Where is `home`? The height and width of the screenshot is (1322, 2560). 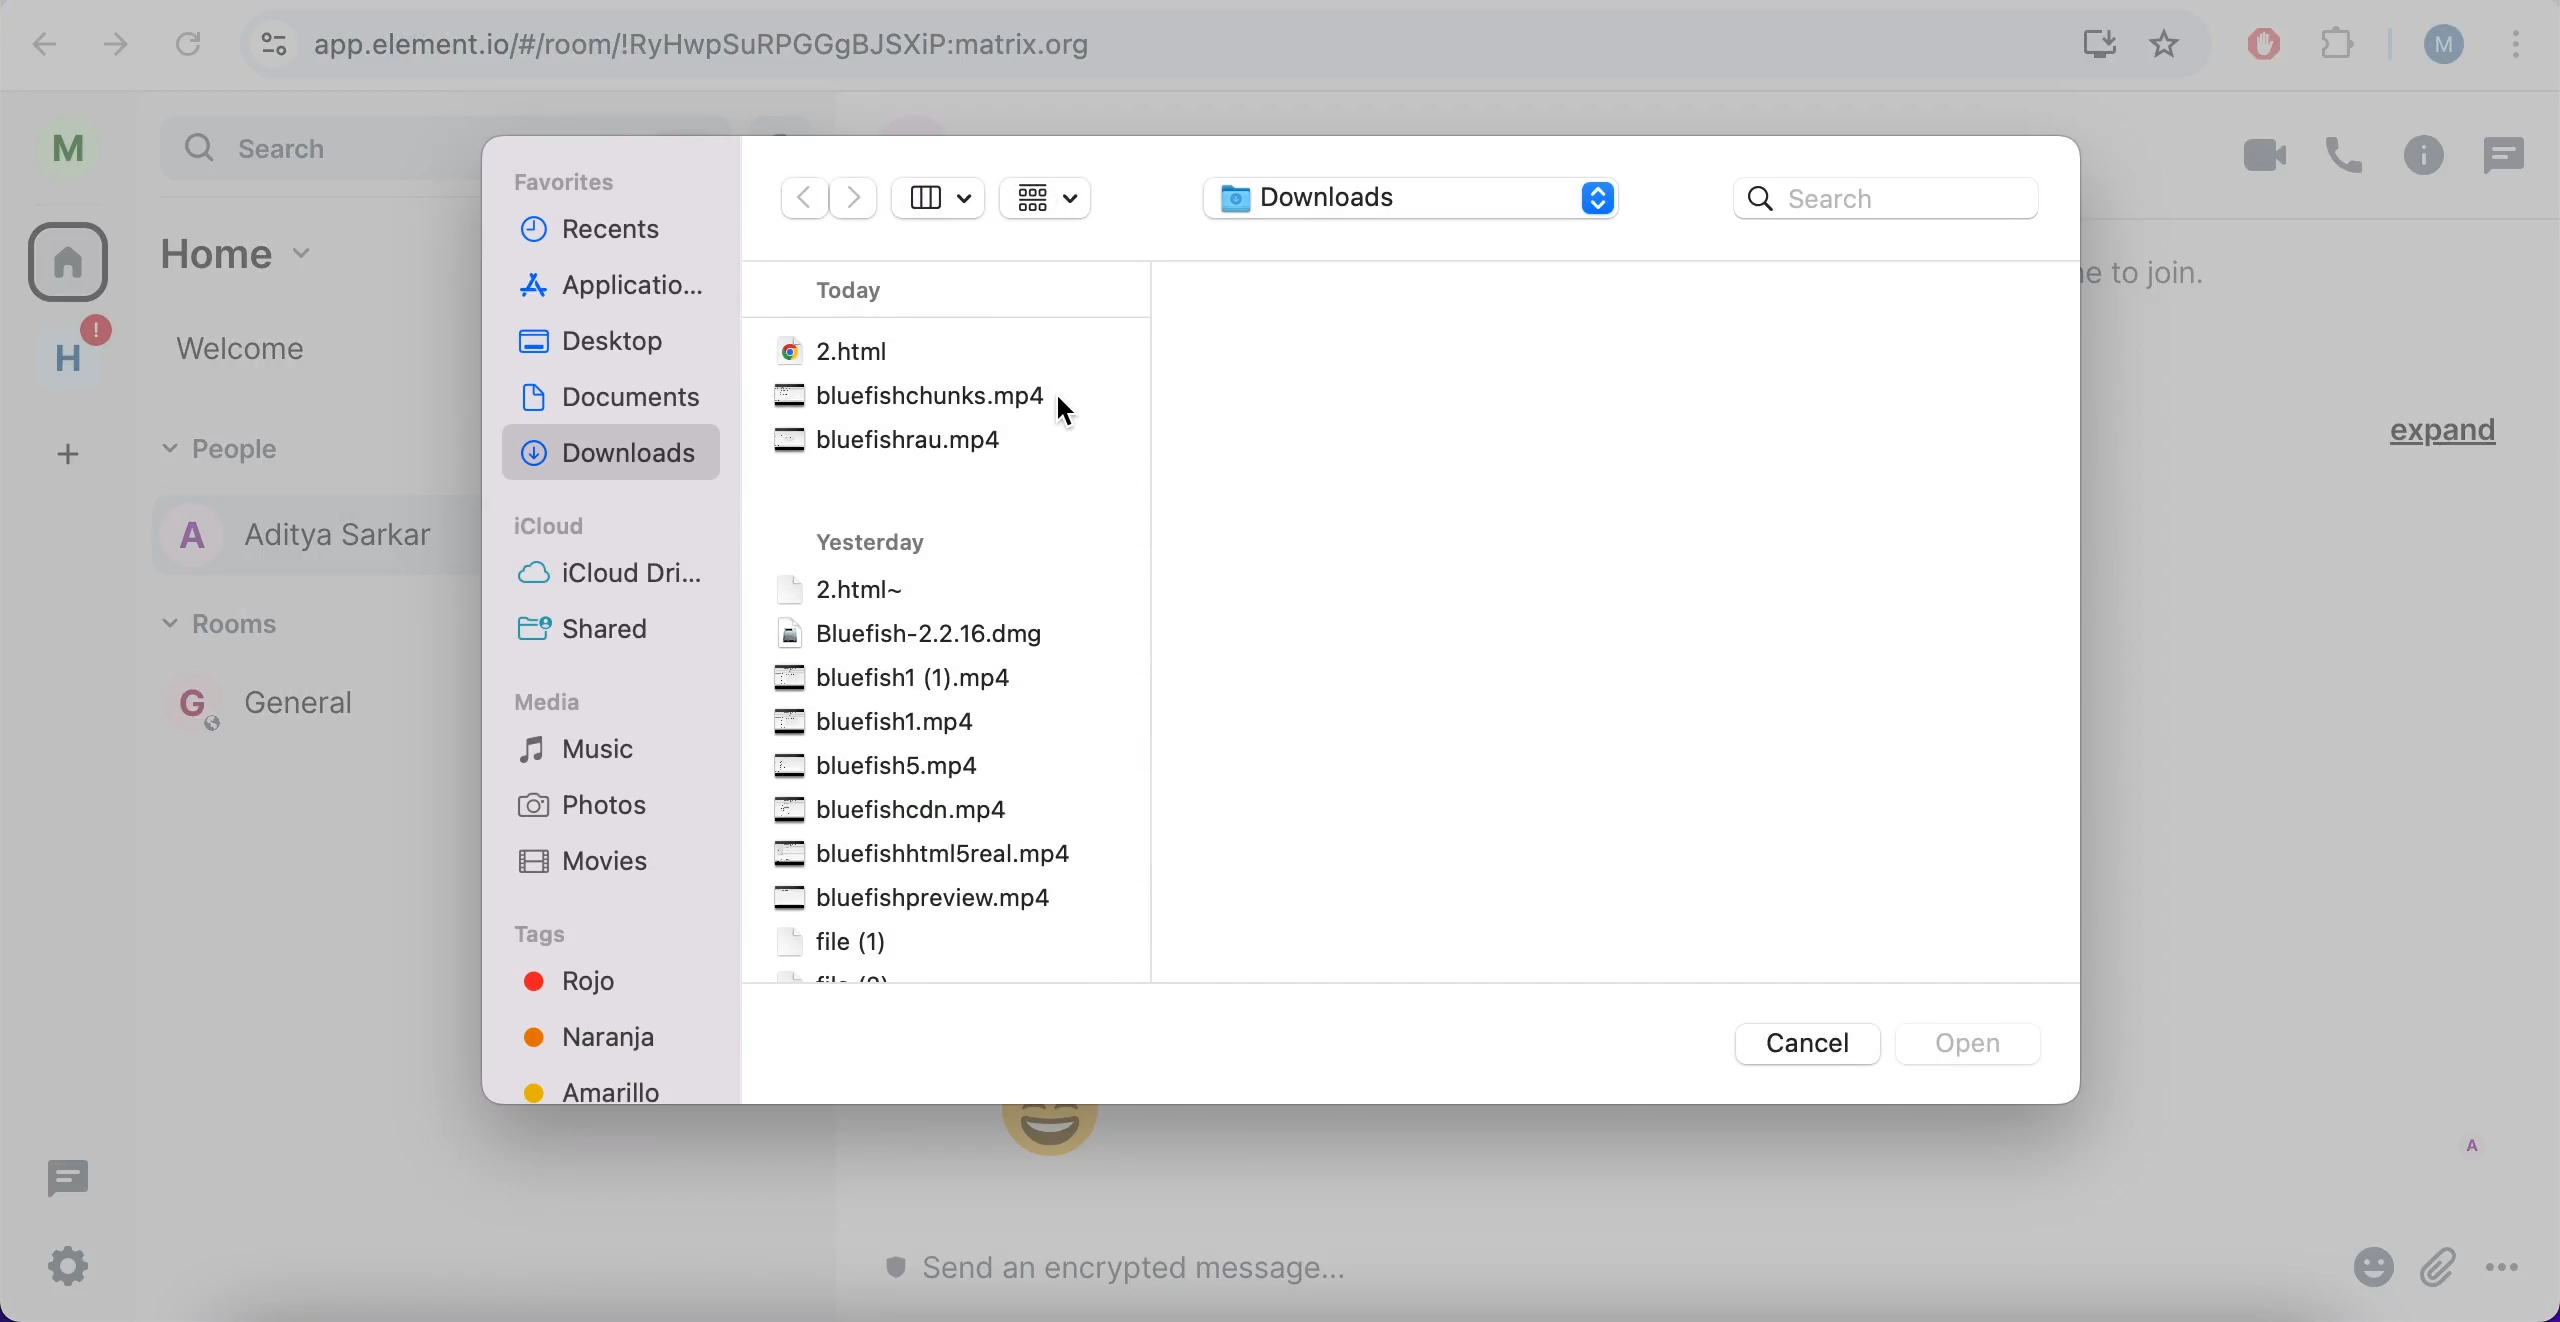 home is located at coordinates (240, 248).